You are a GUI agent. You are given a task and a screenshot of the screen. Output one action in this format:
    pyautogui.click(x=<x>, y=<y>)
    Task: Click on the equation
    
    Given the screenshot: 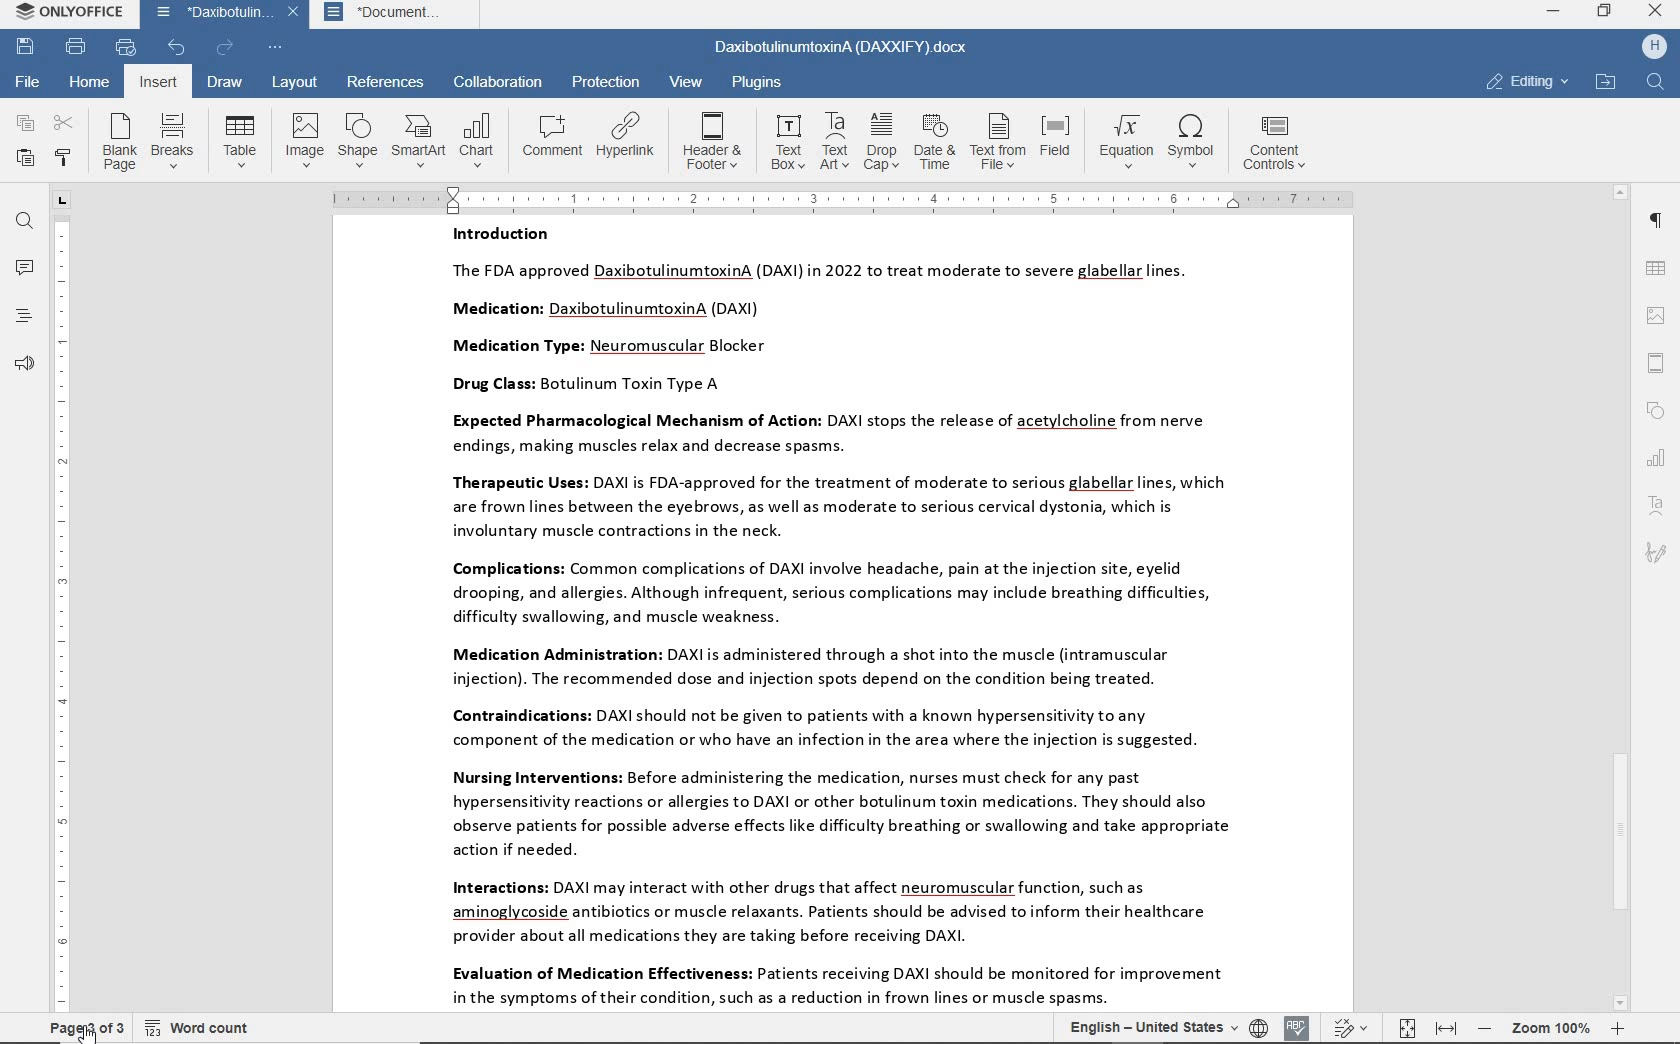 What is the action you would take?
    pyautogui.click(x=1123, y=141)
    